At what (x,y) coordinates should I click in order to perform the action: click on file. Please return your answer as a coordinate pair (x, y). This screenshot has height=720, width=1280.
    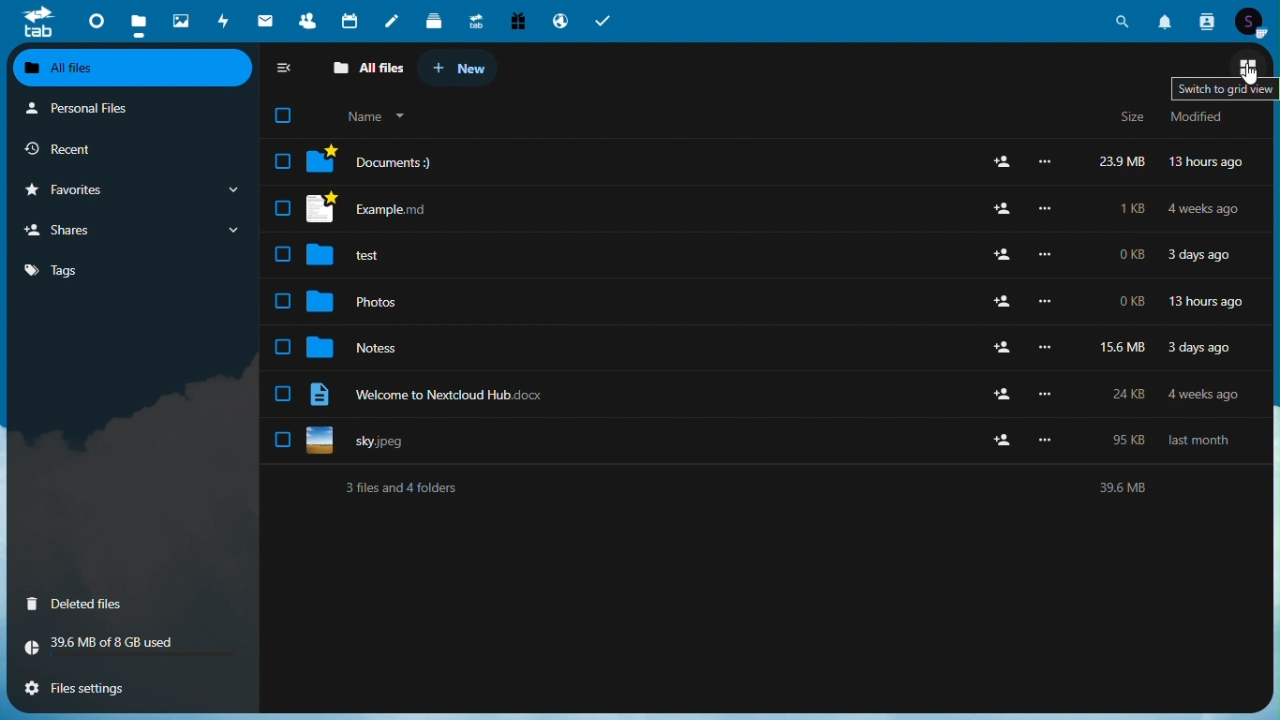
    Looking at the image, I should click on (318, 397).